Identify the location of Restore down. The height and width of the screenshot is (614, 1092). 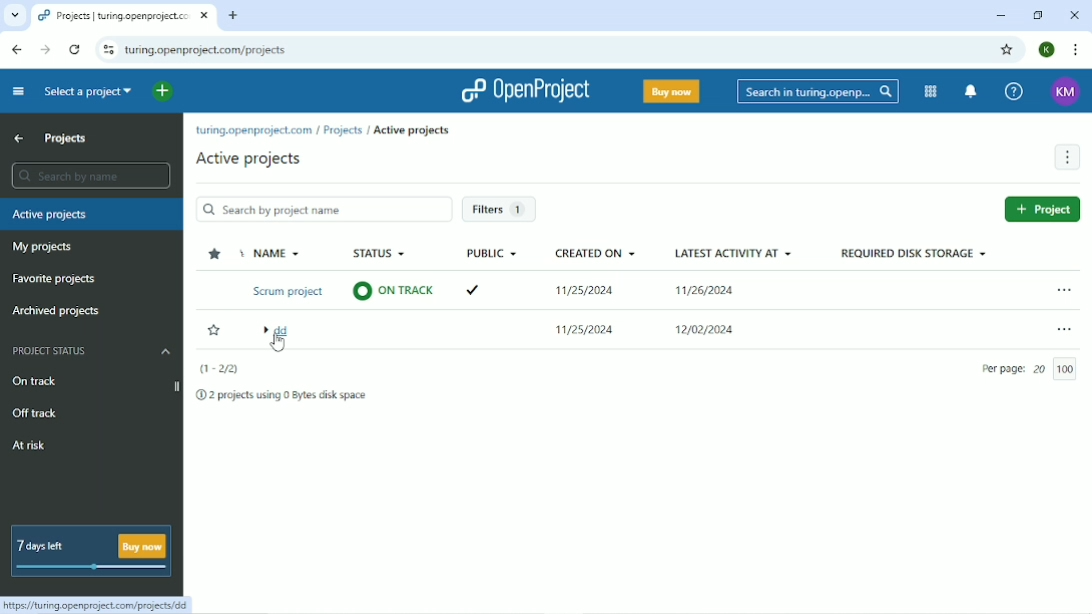
(1036, 14).